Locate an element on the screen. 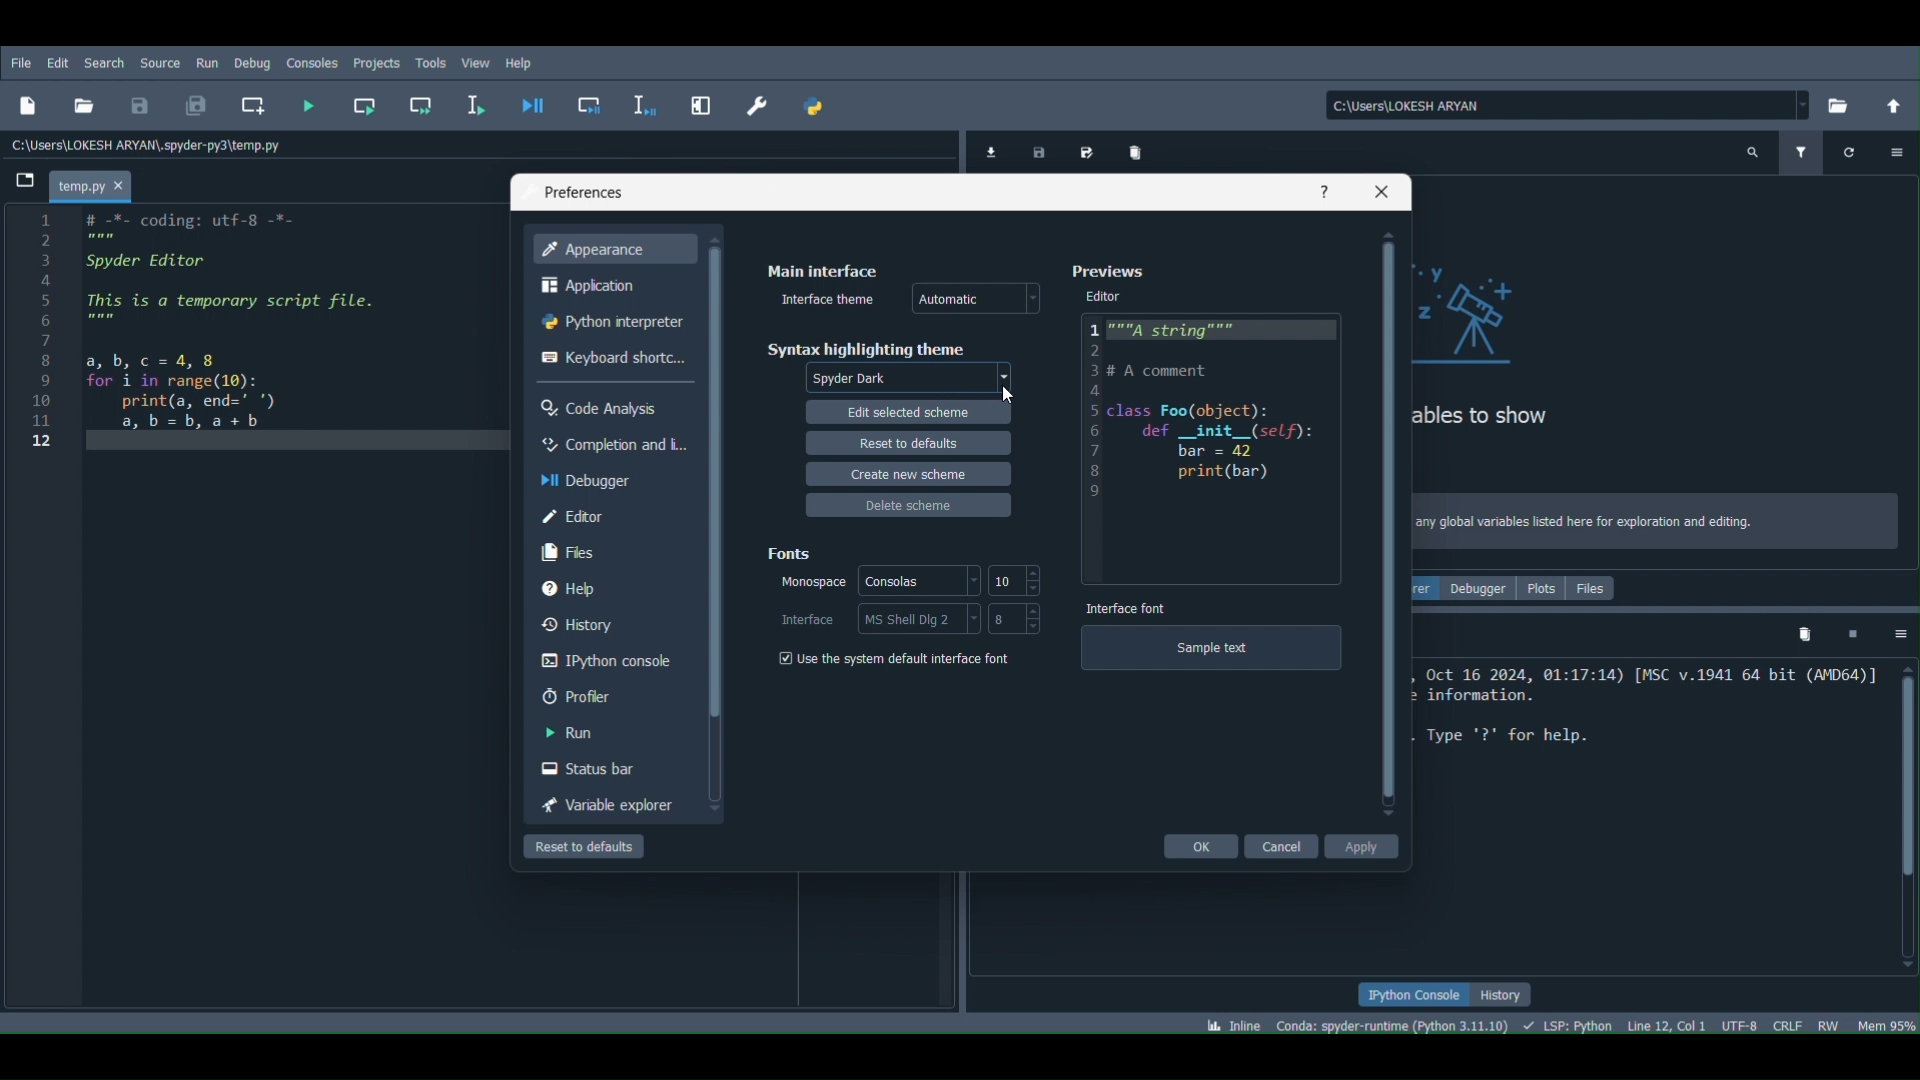  Main Interface is located at coordinates (821, 265).